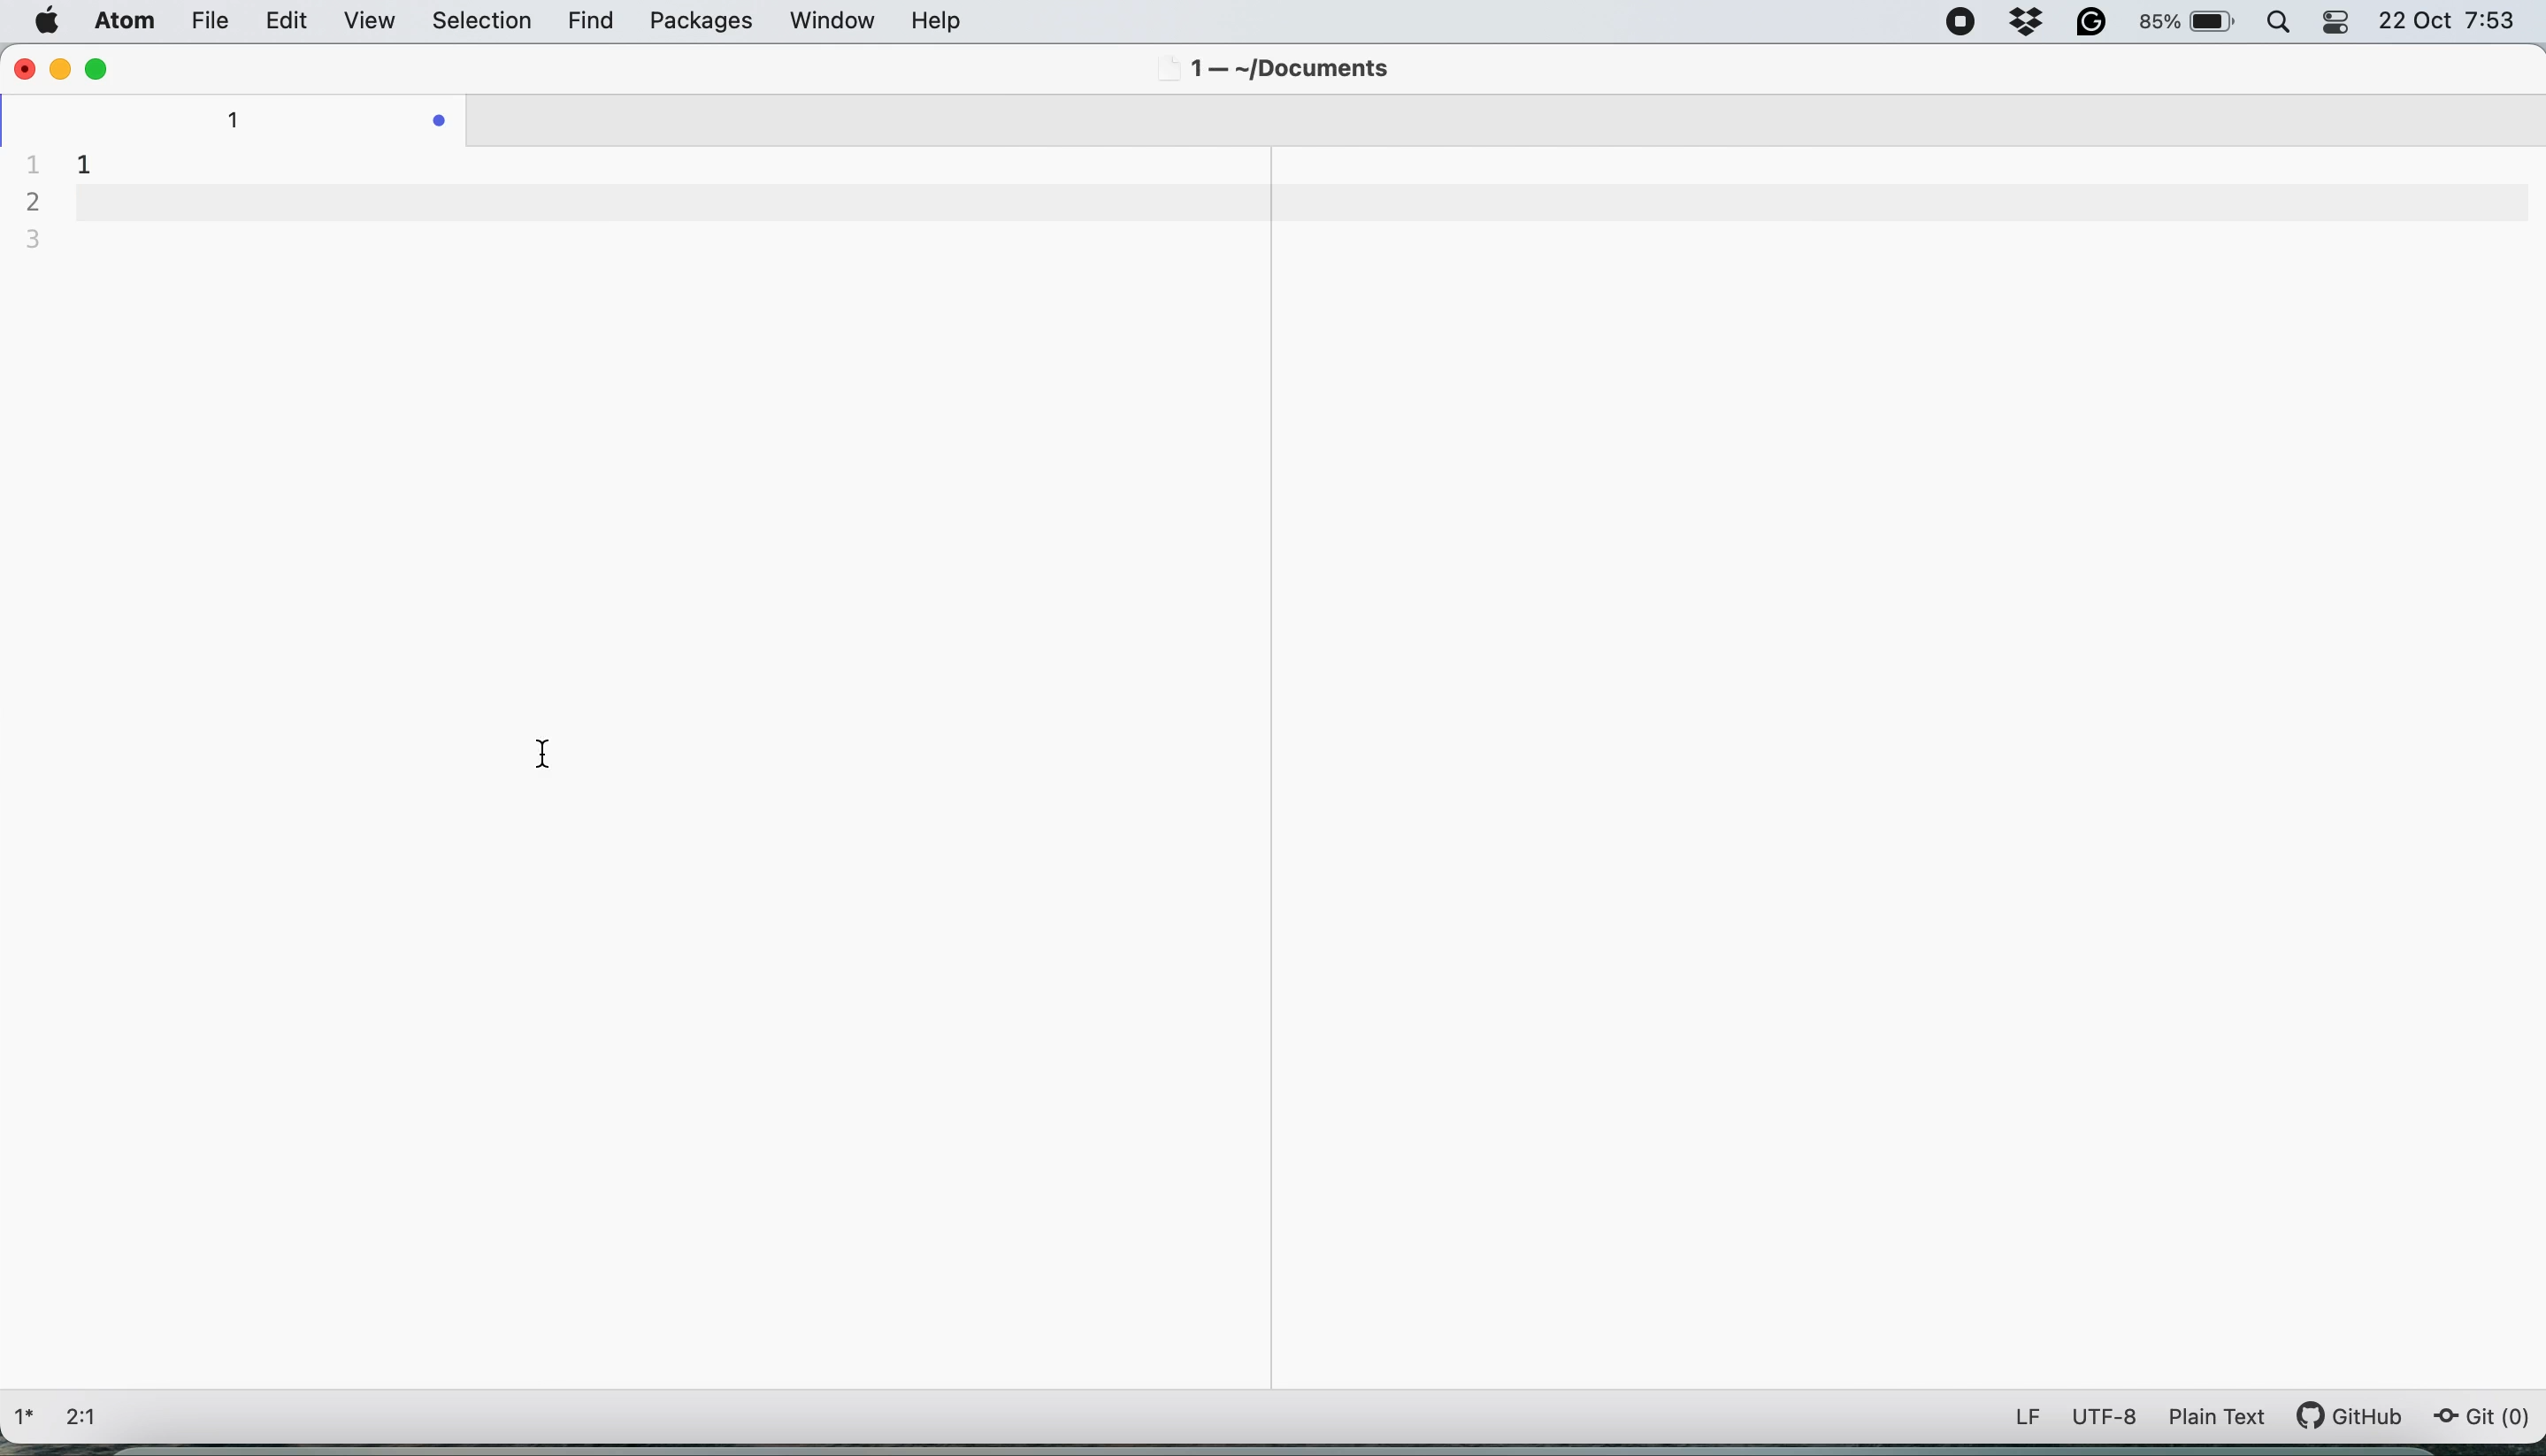 This screenshot has width=2546, height=1456. What do you see at coordinates (37, 202) in the screenshot?
I see `line number` at bounding box center [37, 202].